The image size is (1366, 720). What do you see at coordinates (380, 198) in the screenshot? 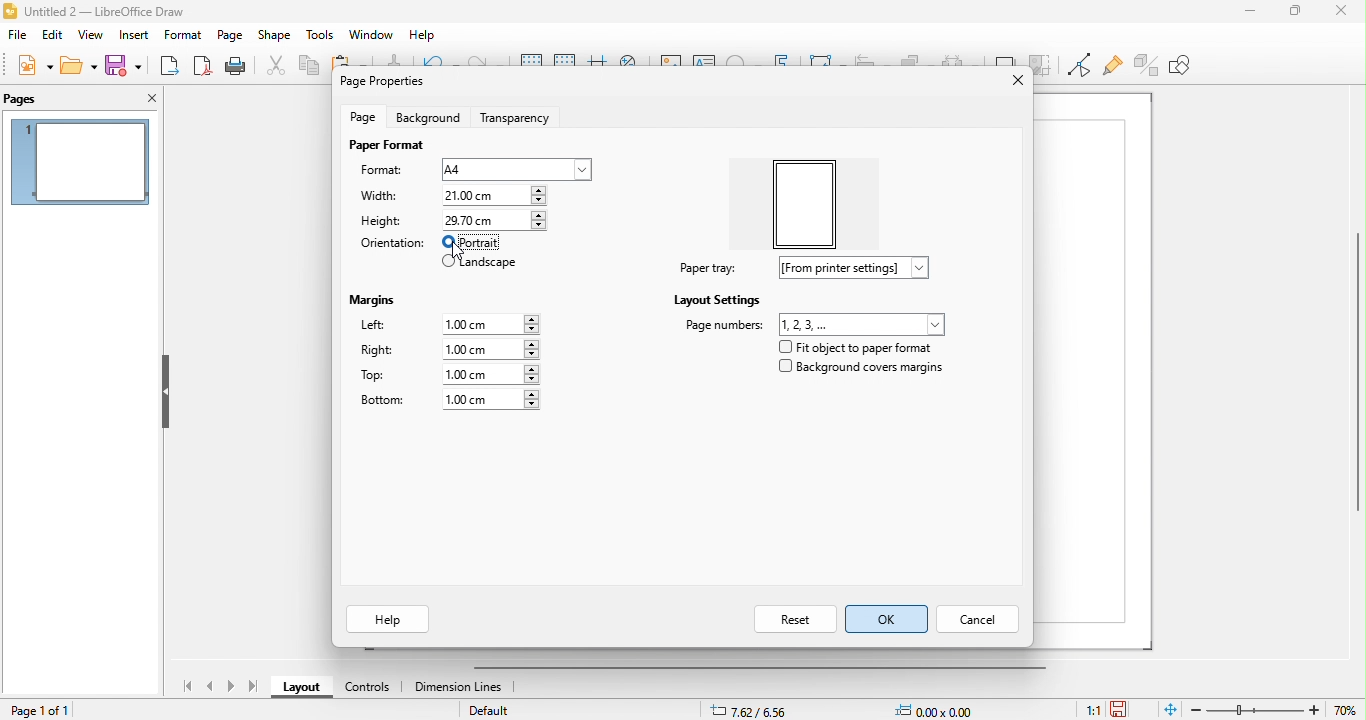
I see `width` at bounding box center [380, 198].